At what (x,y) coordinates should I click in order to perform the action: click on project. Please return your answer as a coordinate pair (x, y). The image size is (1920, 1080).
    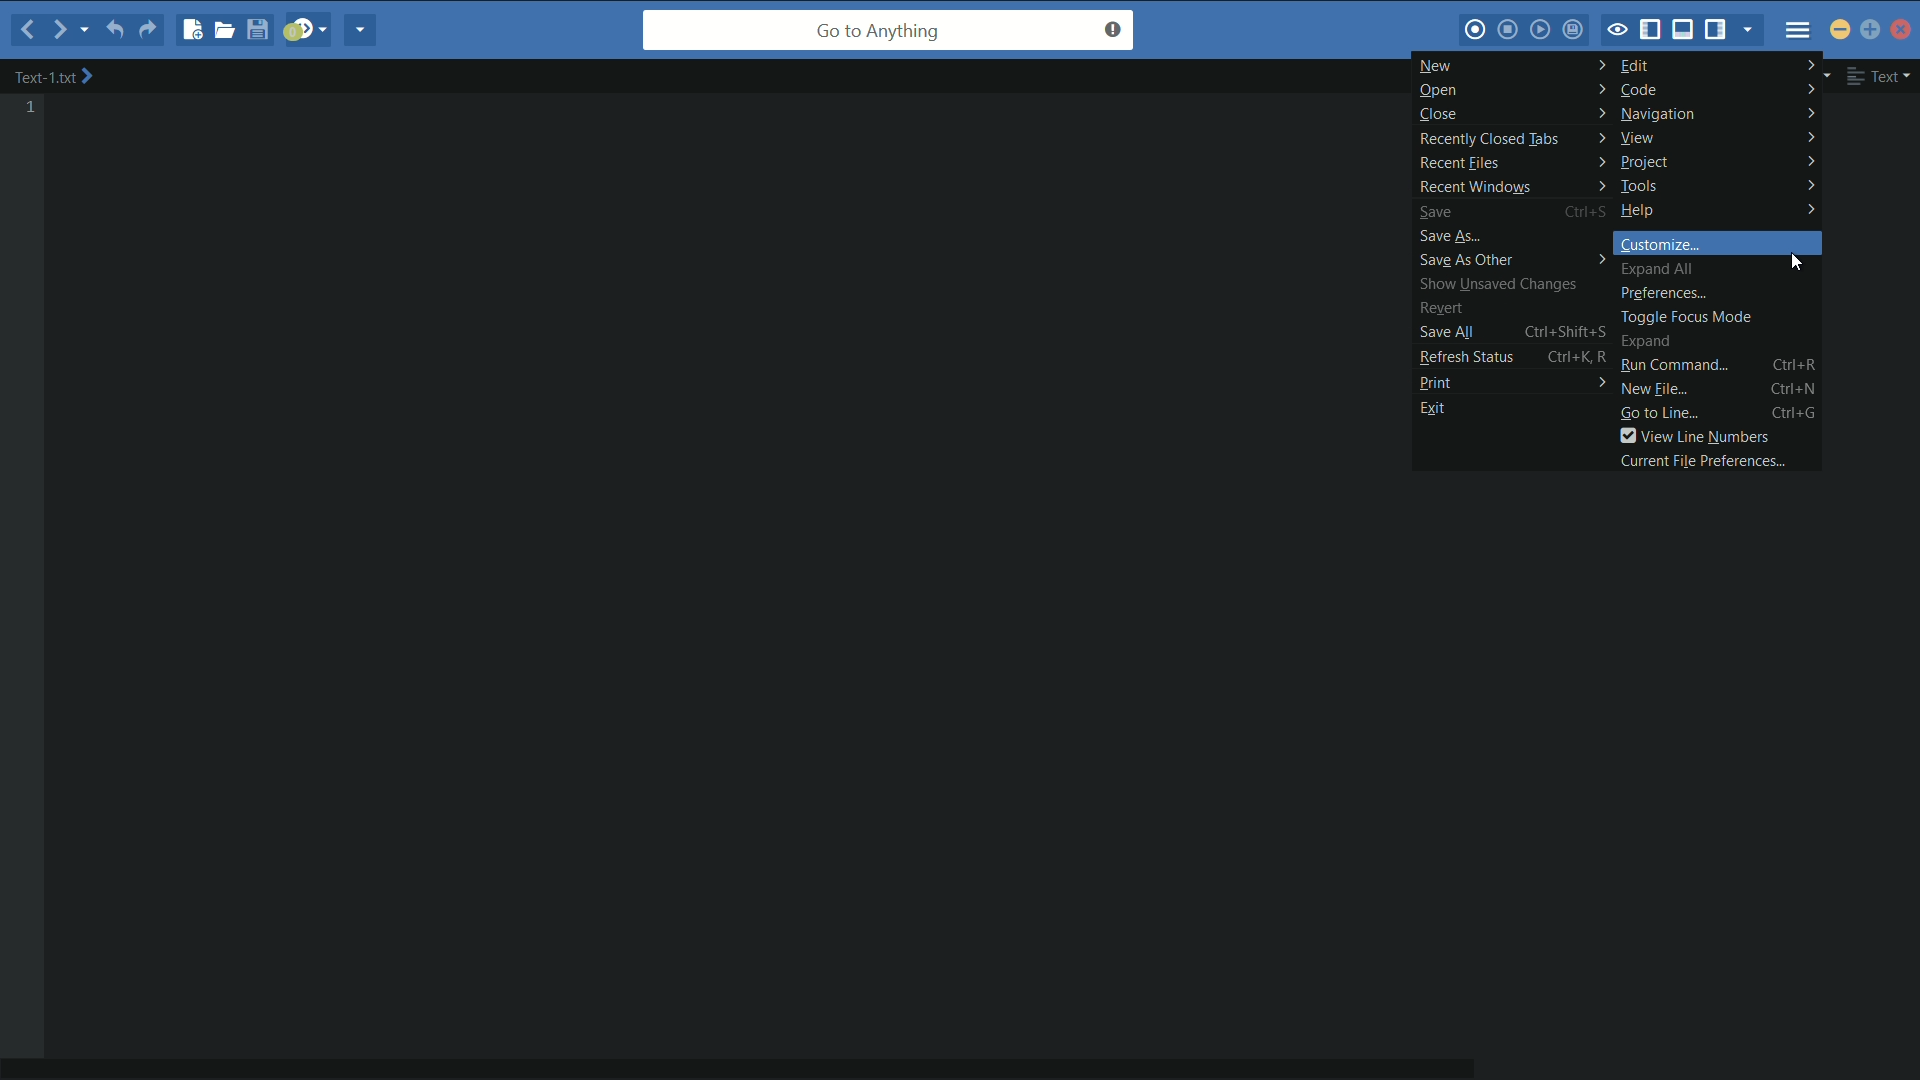
    Looking at the image, I should click on (1715, 163).